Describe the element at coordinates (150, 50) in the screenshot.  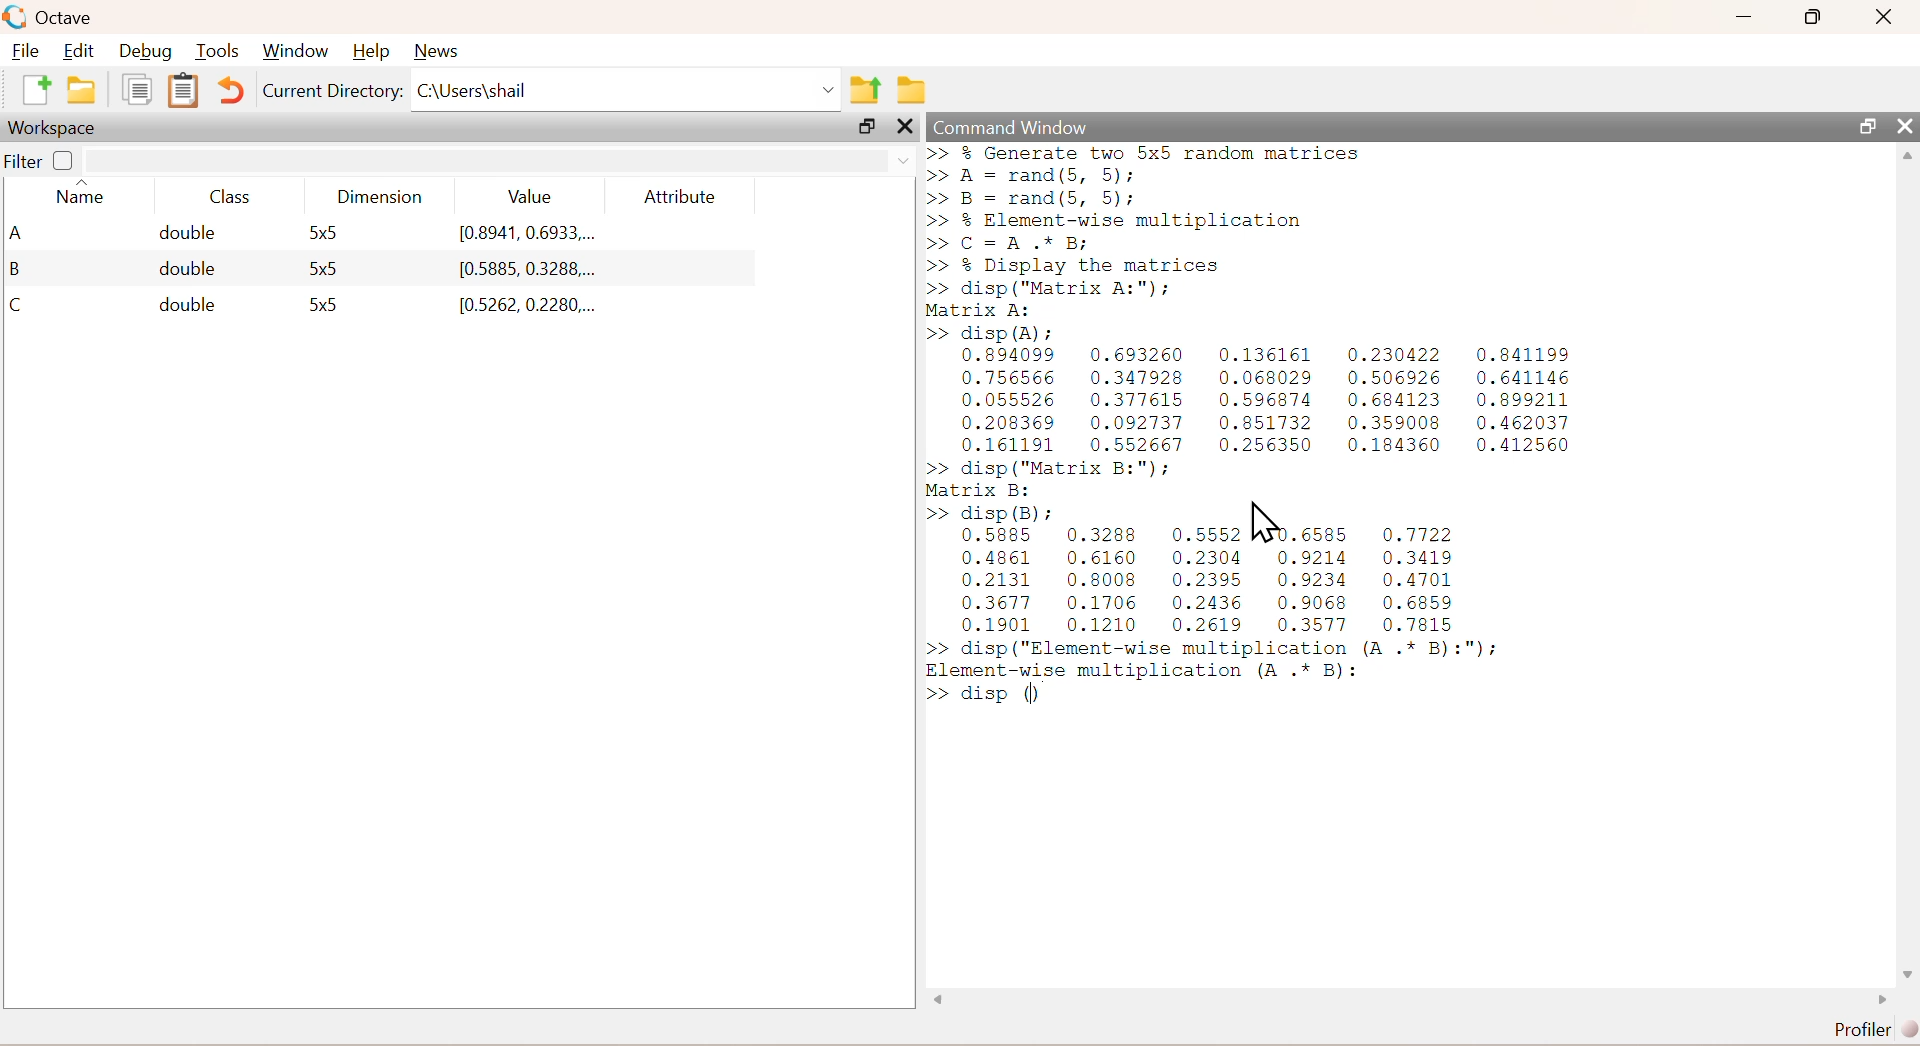
I see `Debug` at that location.